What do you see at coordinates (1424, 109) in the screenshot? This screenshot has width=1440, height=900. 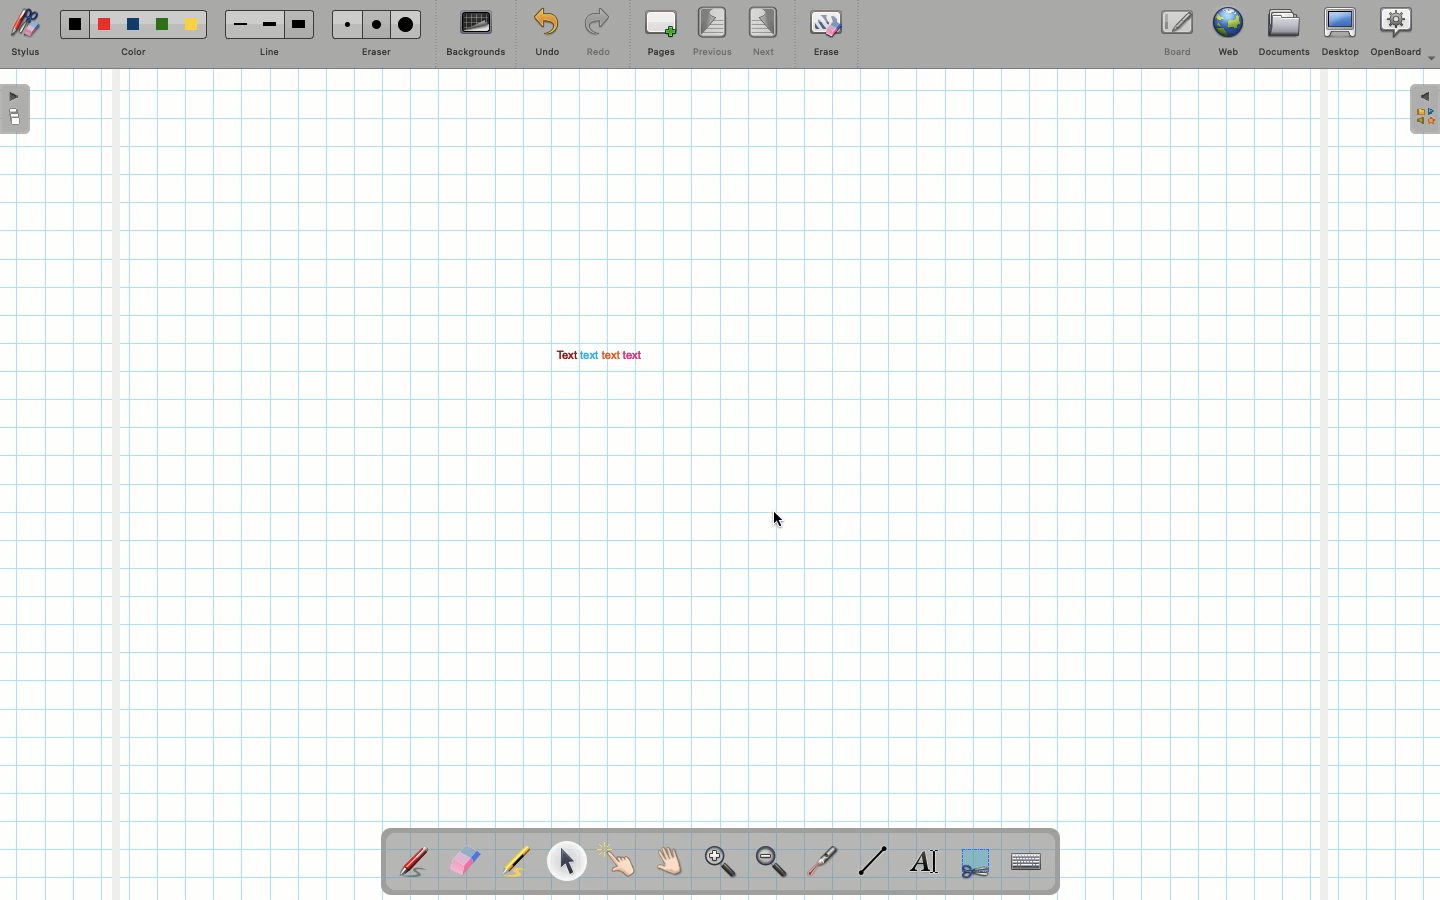 I see `Expand` at bounding box center [1424, 109].